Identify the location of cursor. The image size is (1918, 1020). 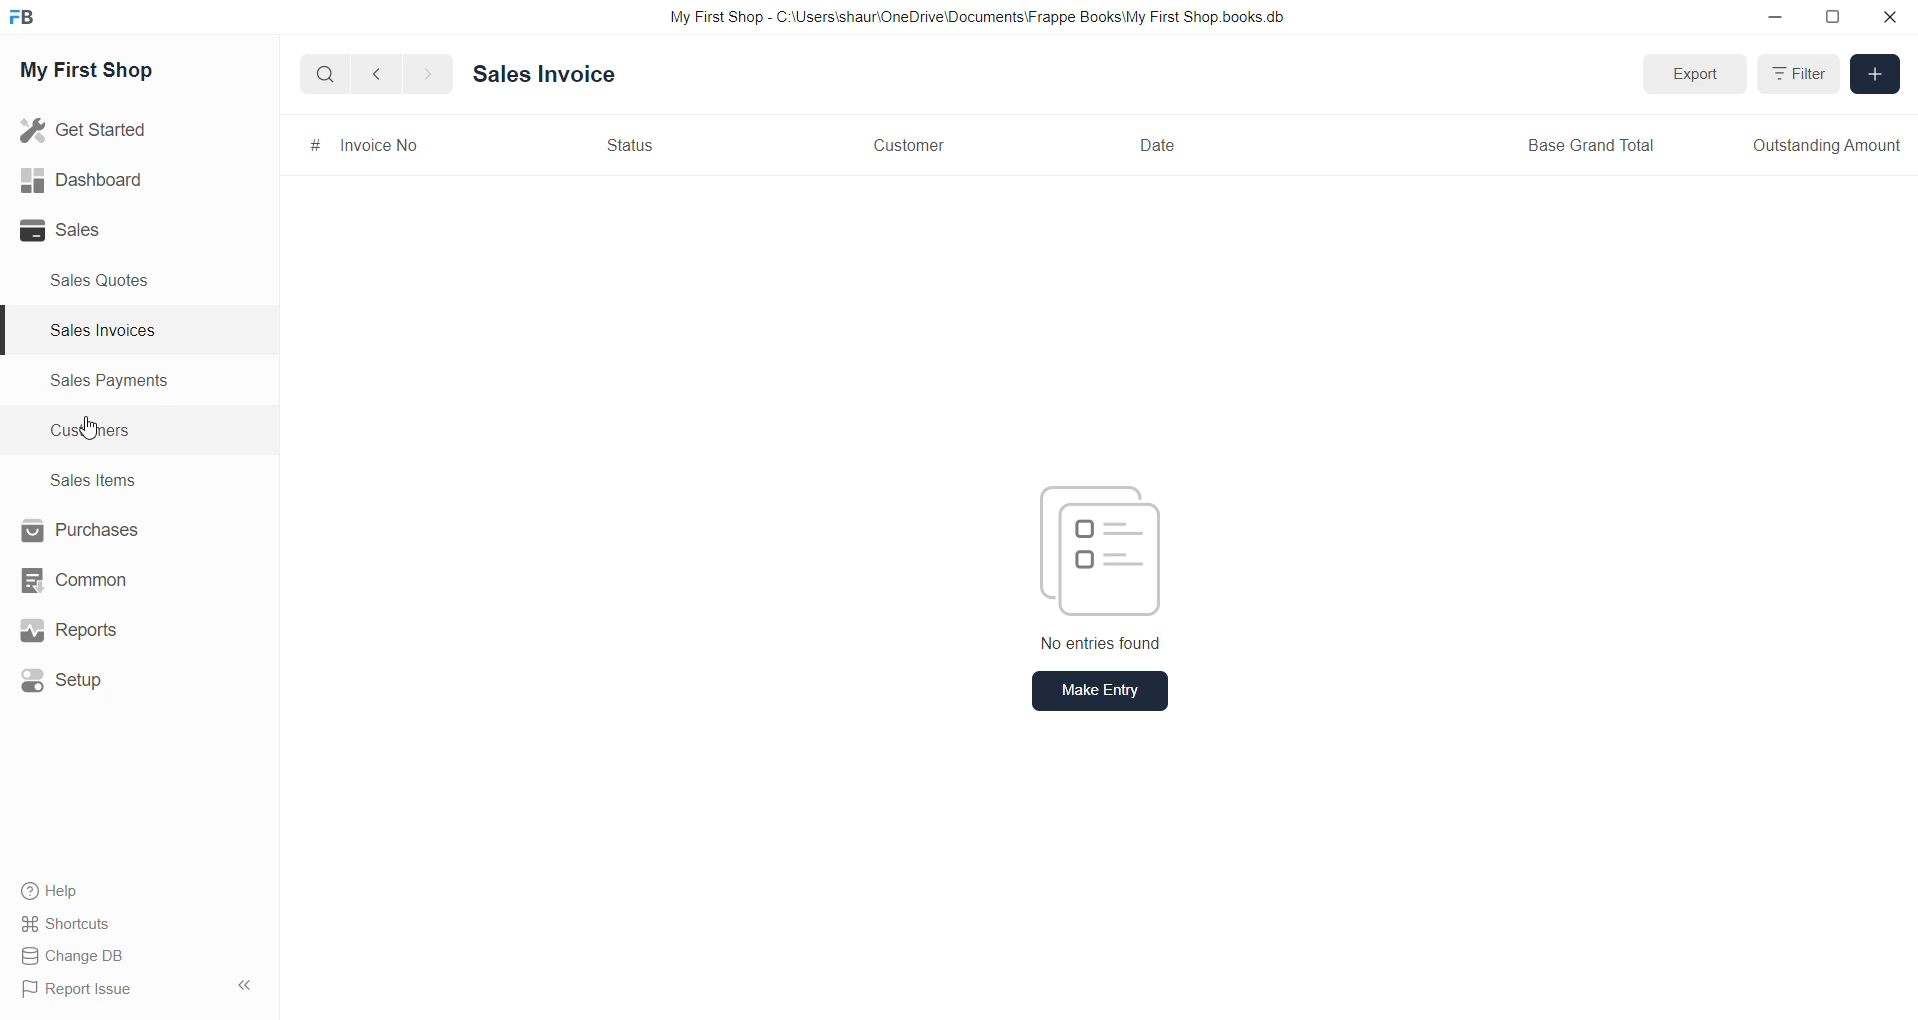
(96, 431).